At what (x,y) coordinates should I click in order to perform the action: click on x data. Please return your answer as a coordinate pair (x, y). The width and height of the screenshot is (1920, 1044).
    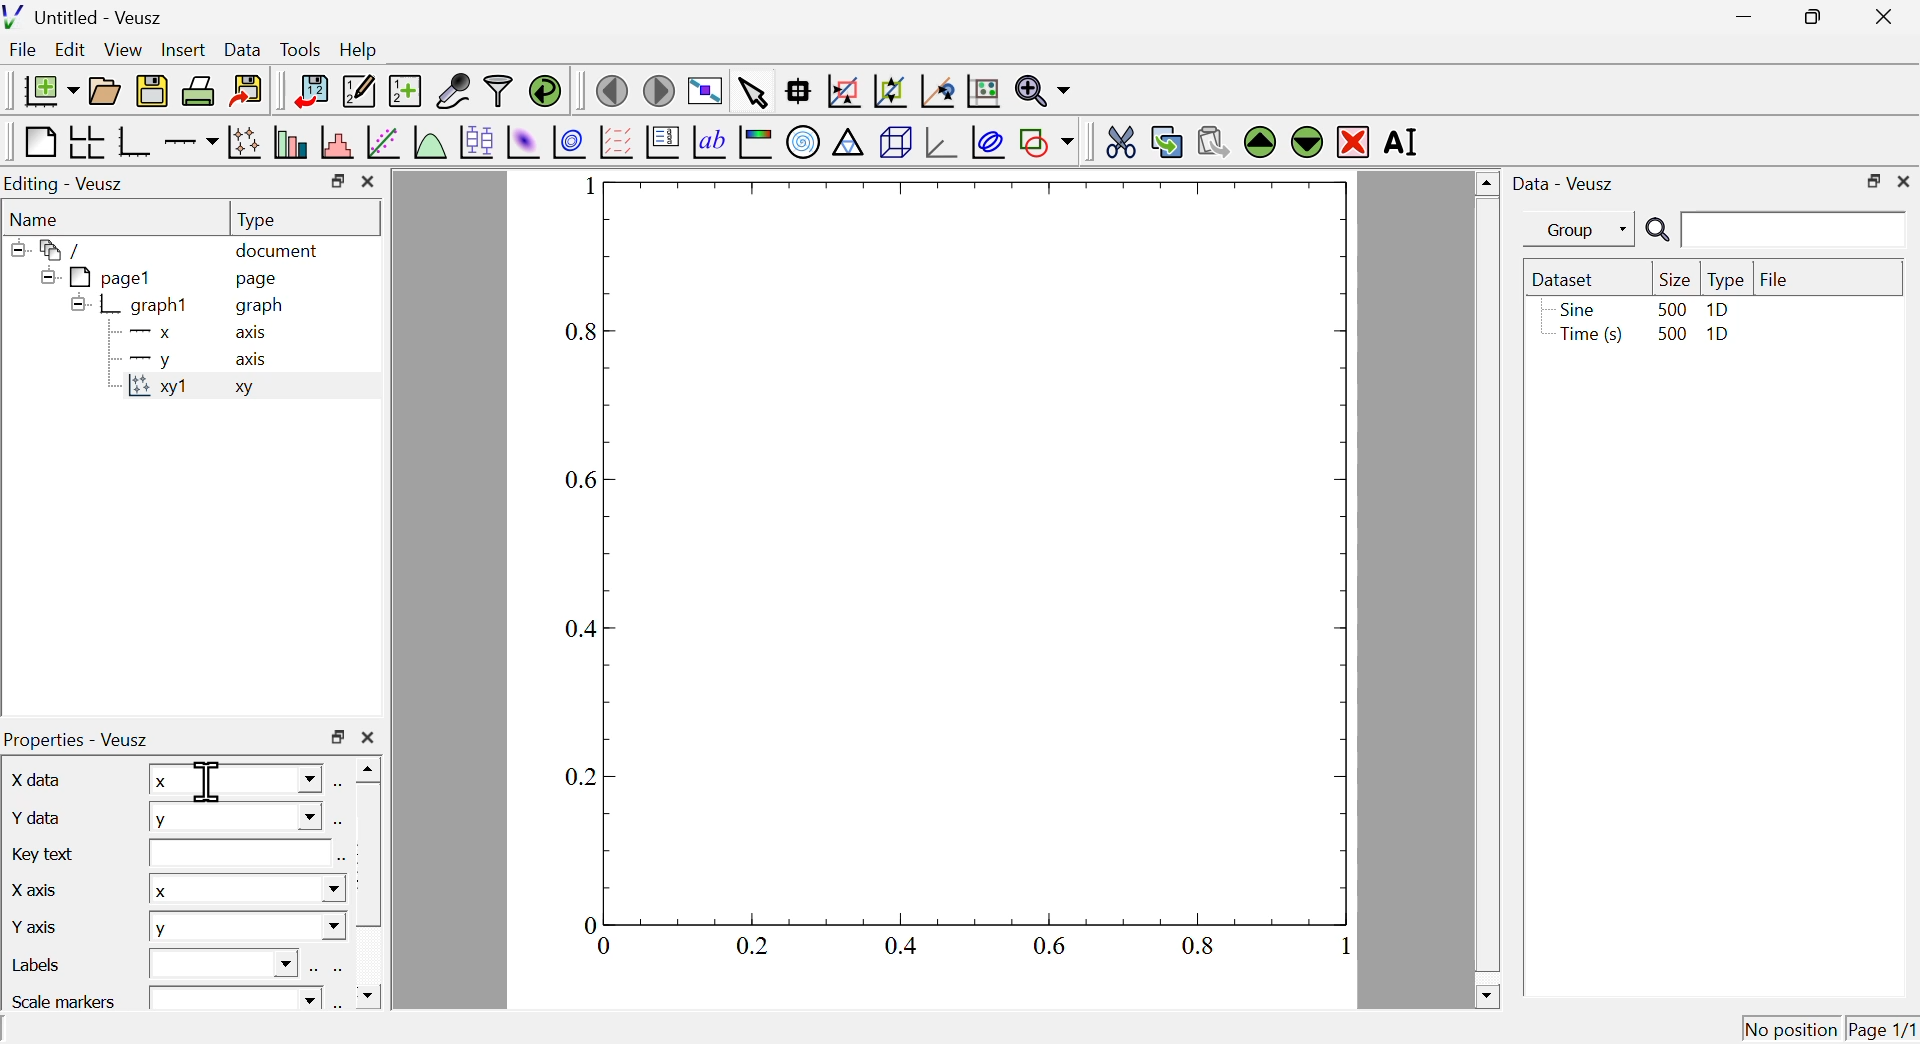
    Looking at the image, I should click on (41, 779).